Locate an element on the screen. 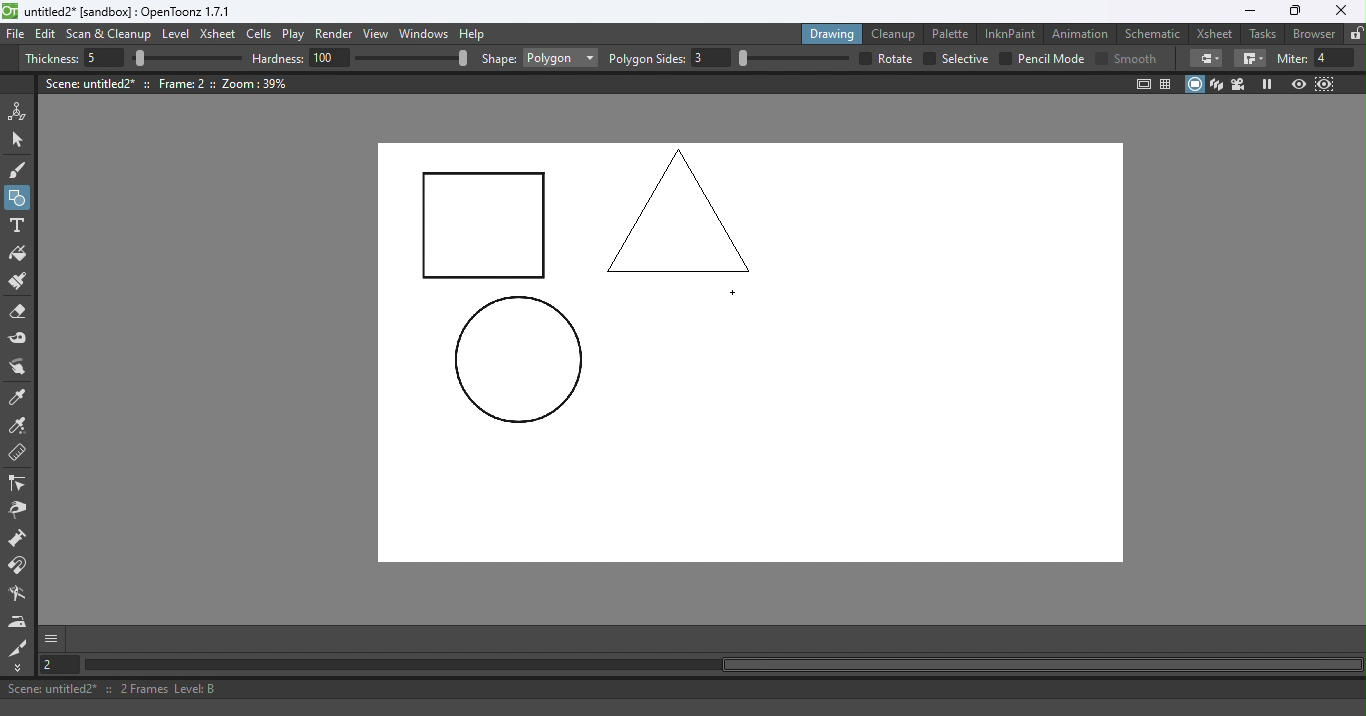 Image resolution: width=1366 pixels, height=716 pixels. 4 is located at coordinates (1335, 58).